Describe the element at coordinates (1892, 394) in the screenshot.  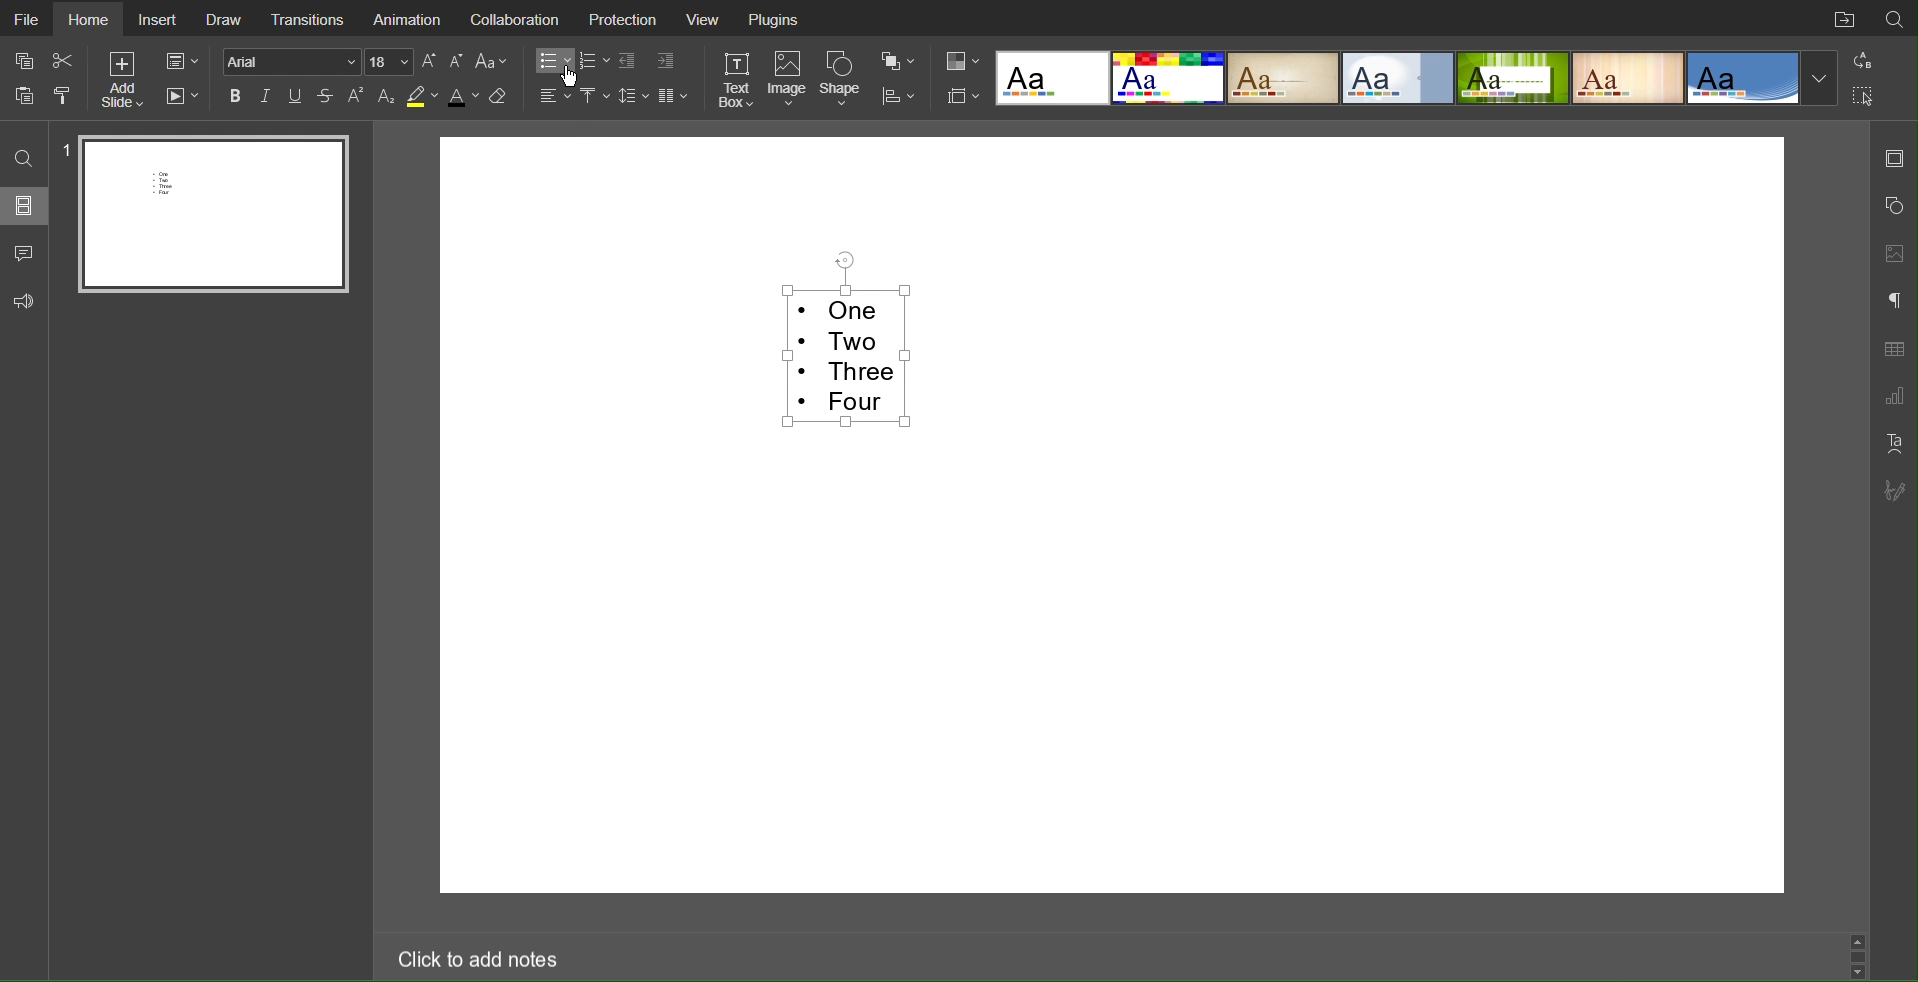
I see `Graph Settings` at that location.